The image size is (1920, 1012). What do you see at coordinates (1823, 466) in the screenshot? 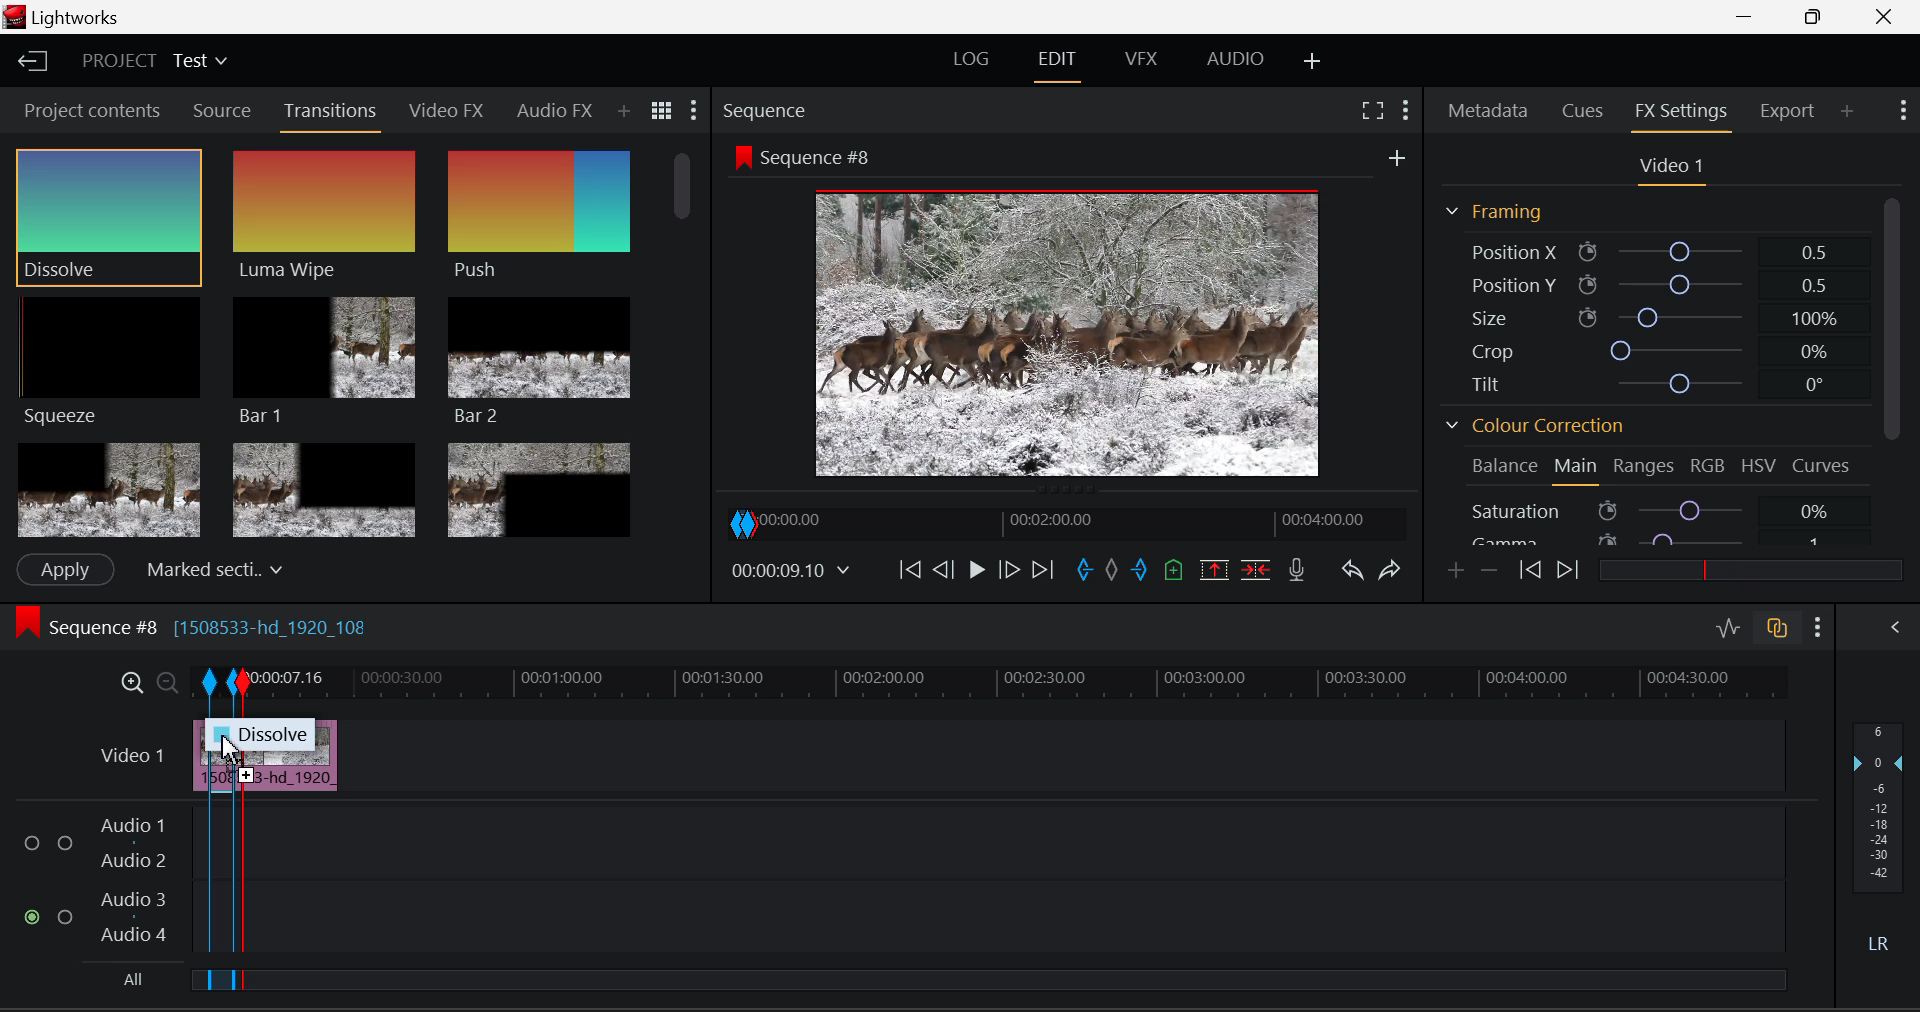
I see `Curves` at bounding box center [1823, 466].